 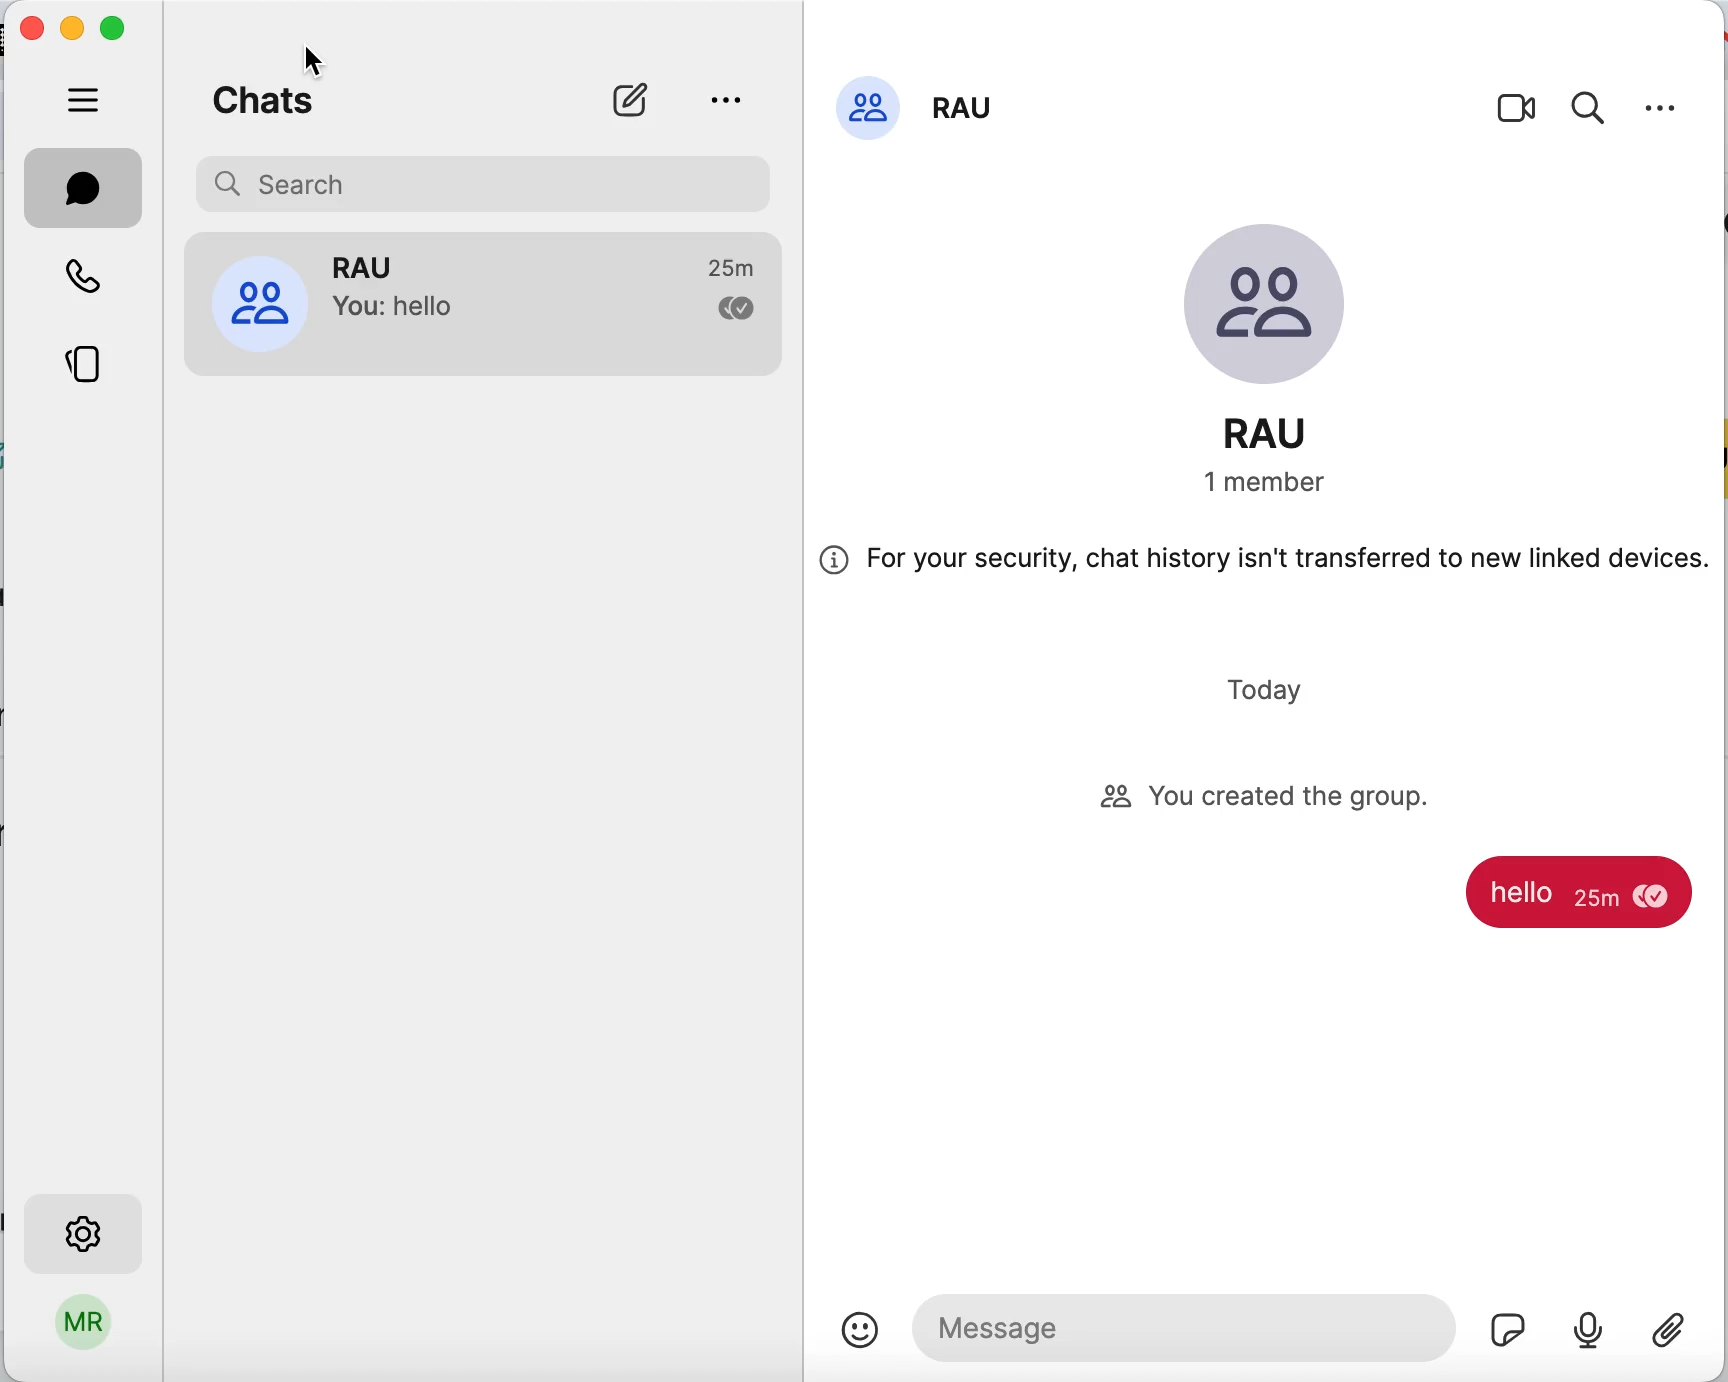 What do you see at coordinates (256, 102) in the screenshot?
I see `chats` at bounding box center [256, 102].